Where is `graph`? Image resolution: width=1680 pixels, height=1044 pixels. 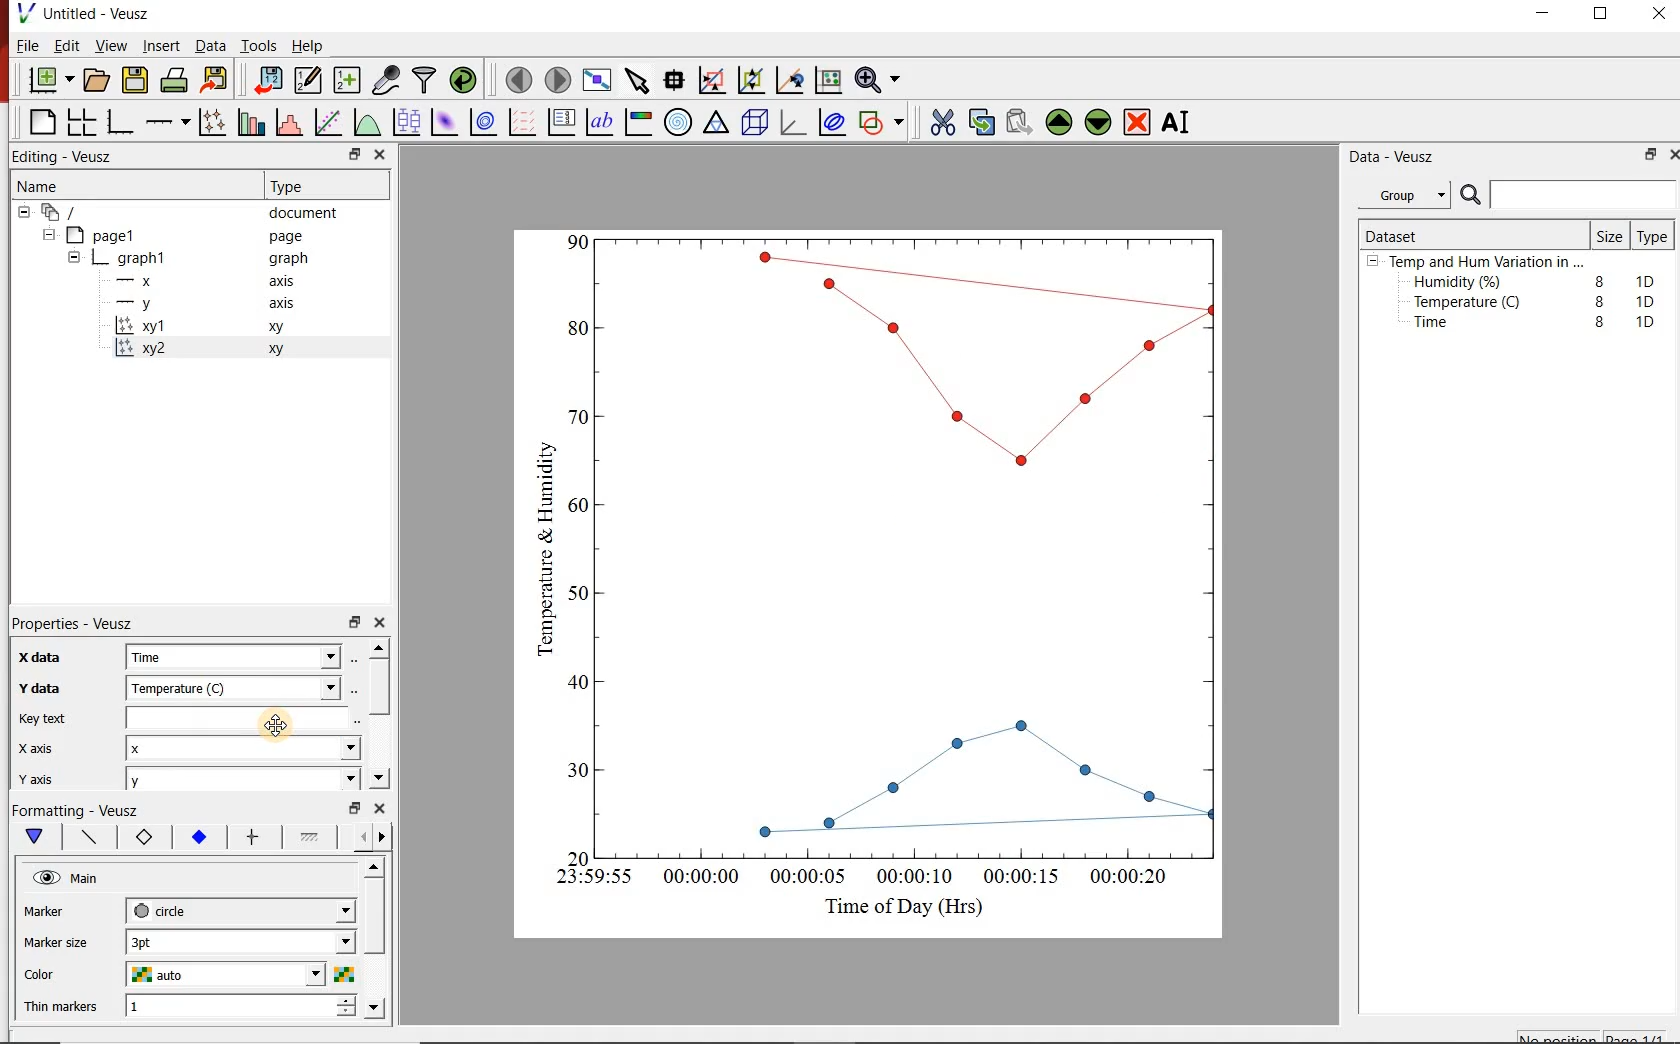
graph is located at coordinates (288, 260).